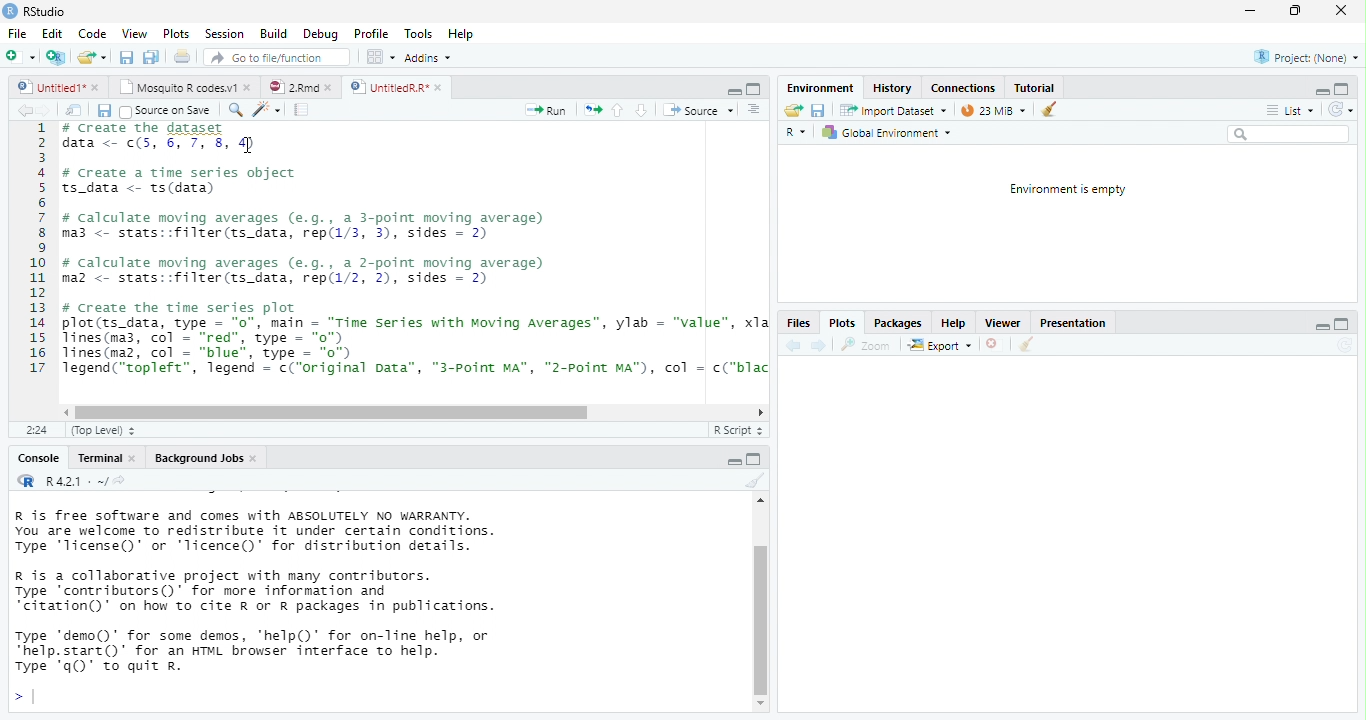 The image size is (1366, 720). I want to click on R, so click(24, 480).